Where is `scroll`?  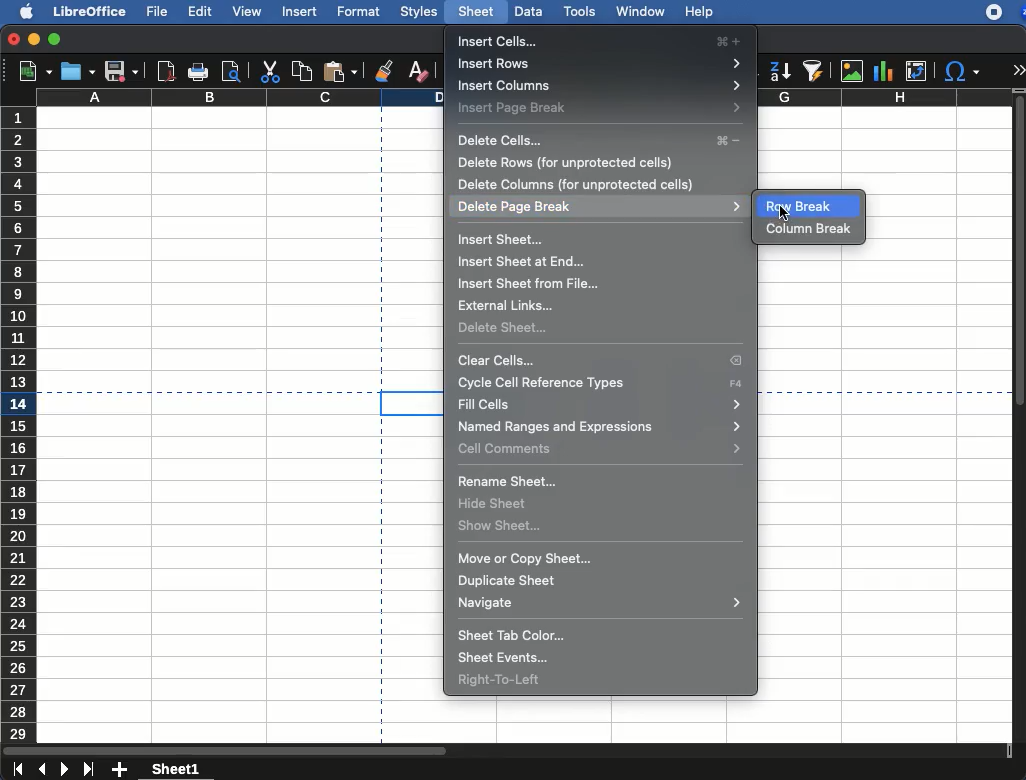 scroll is located at coordinates (507, 750).